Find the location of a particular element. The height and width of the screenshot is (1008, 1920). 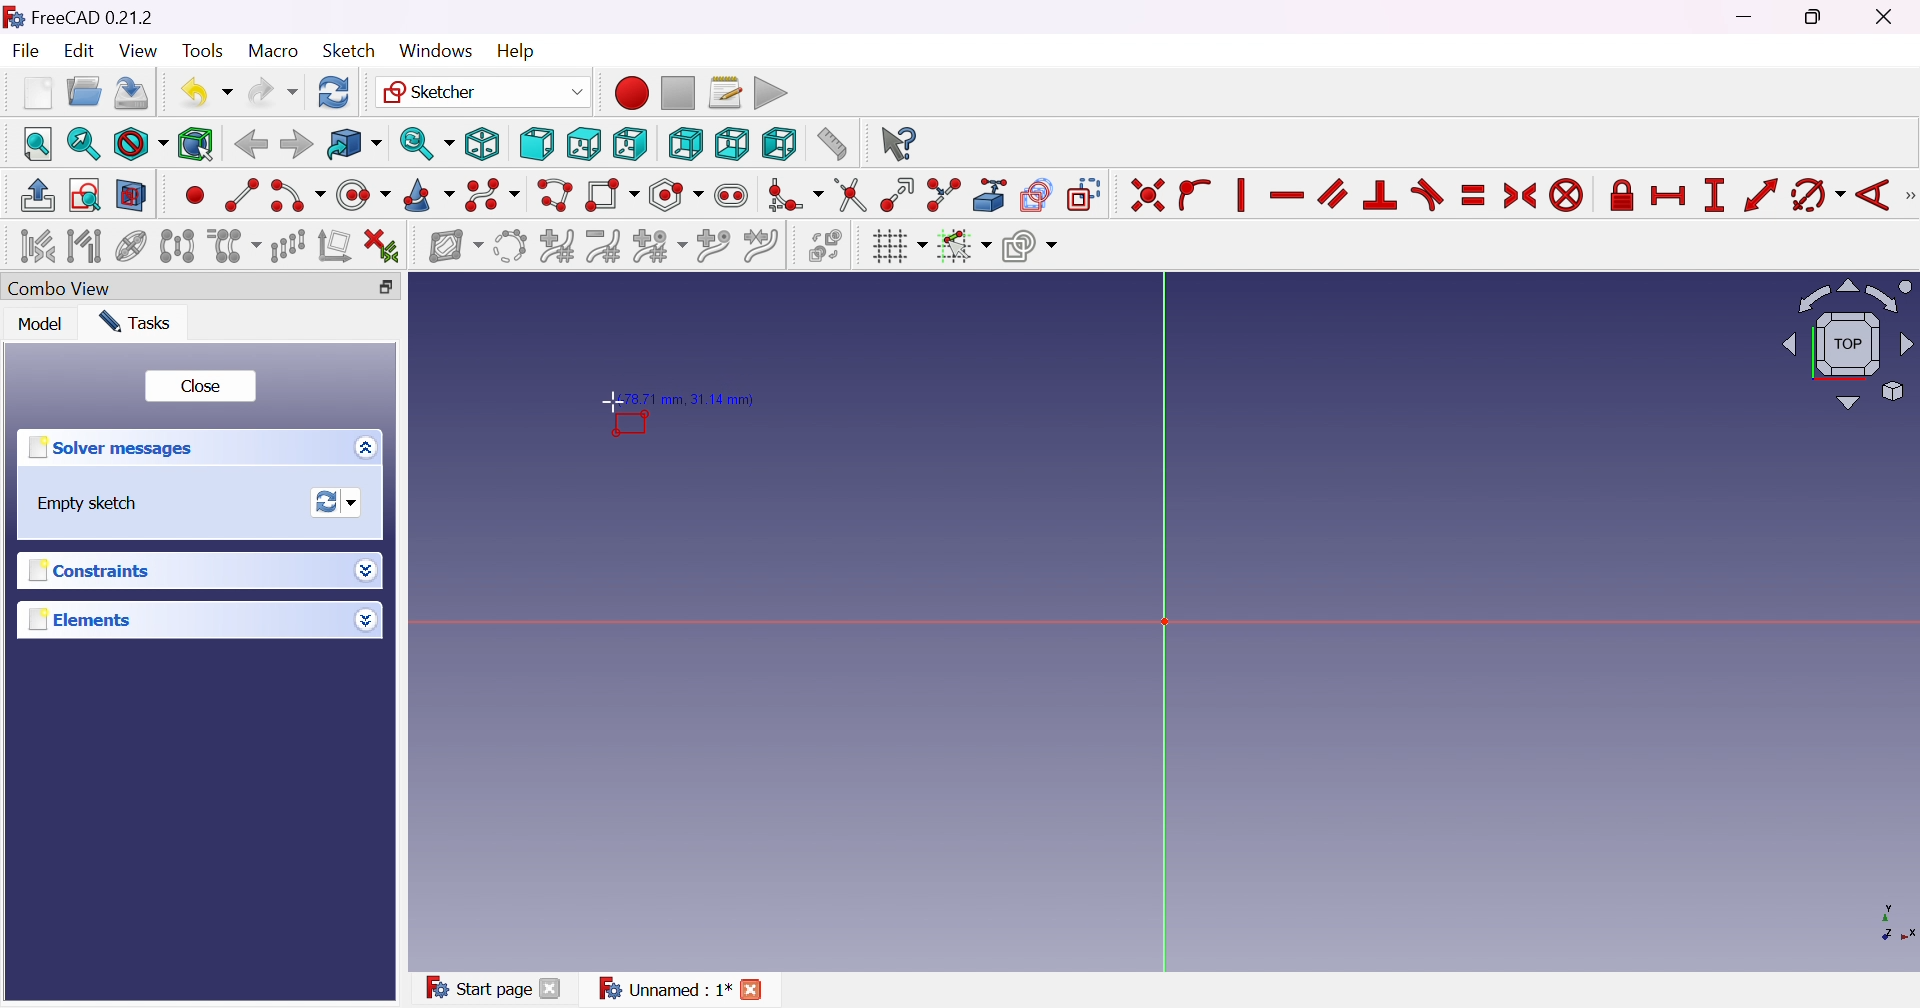

Constrain arc or circle is located at coordinates (1817, 197).